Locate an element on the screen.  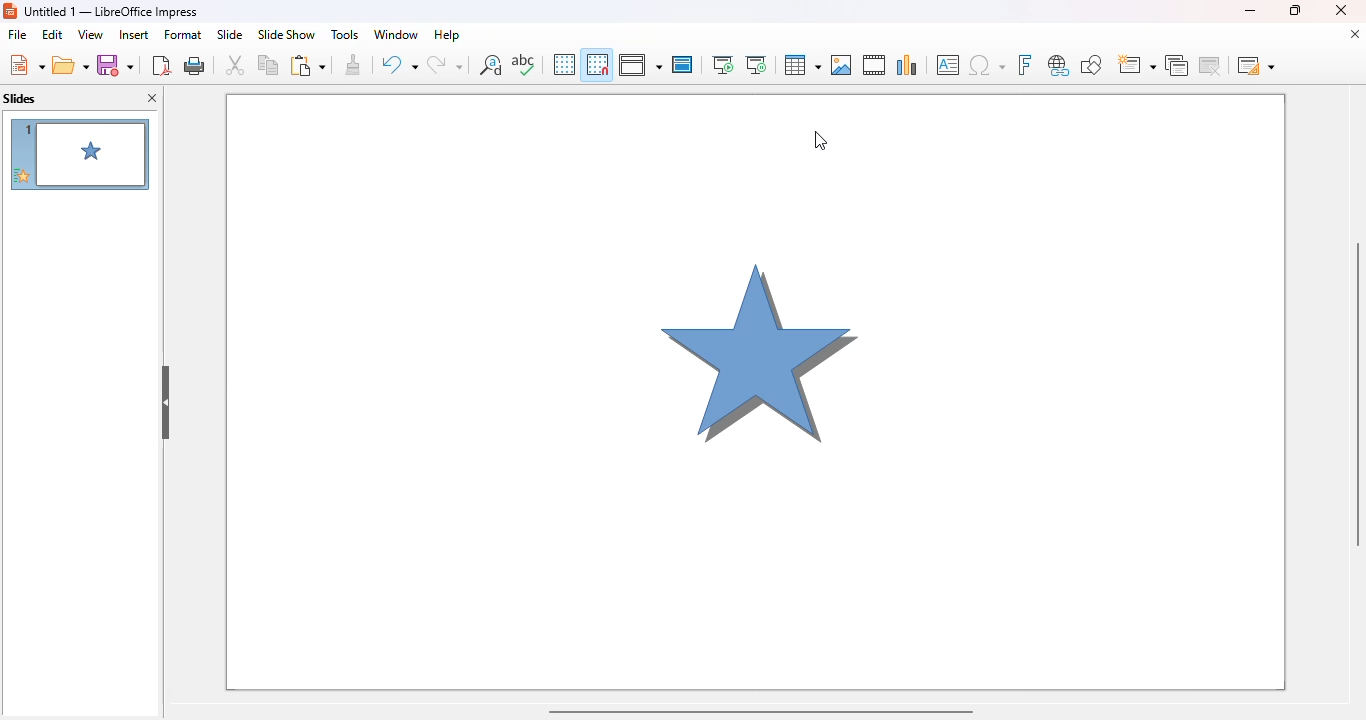
insert text box is located at coordinates (949, 65).